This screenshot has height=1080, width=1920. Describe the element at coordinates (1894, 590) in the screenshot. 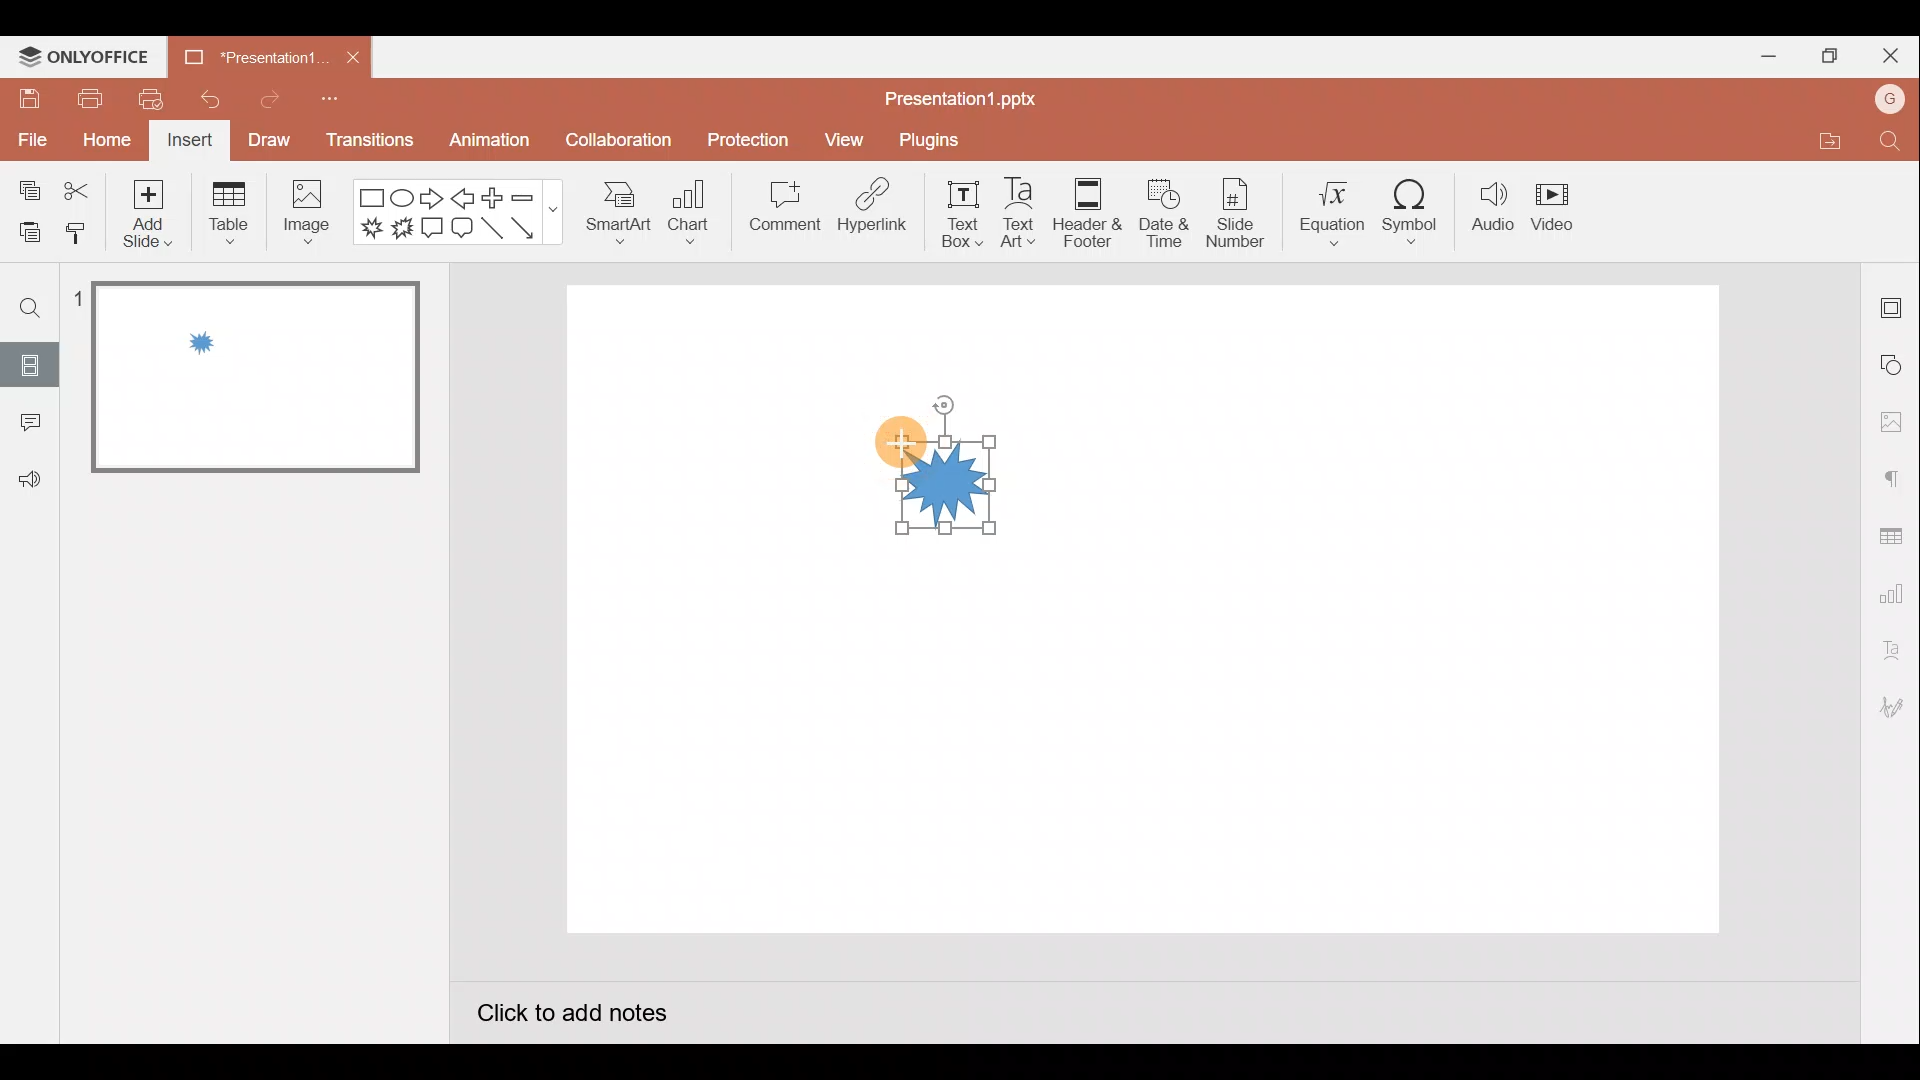

I see `Chart settings` at that location.